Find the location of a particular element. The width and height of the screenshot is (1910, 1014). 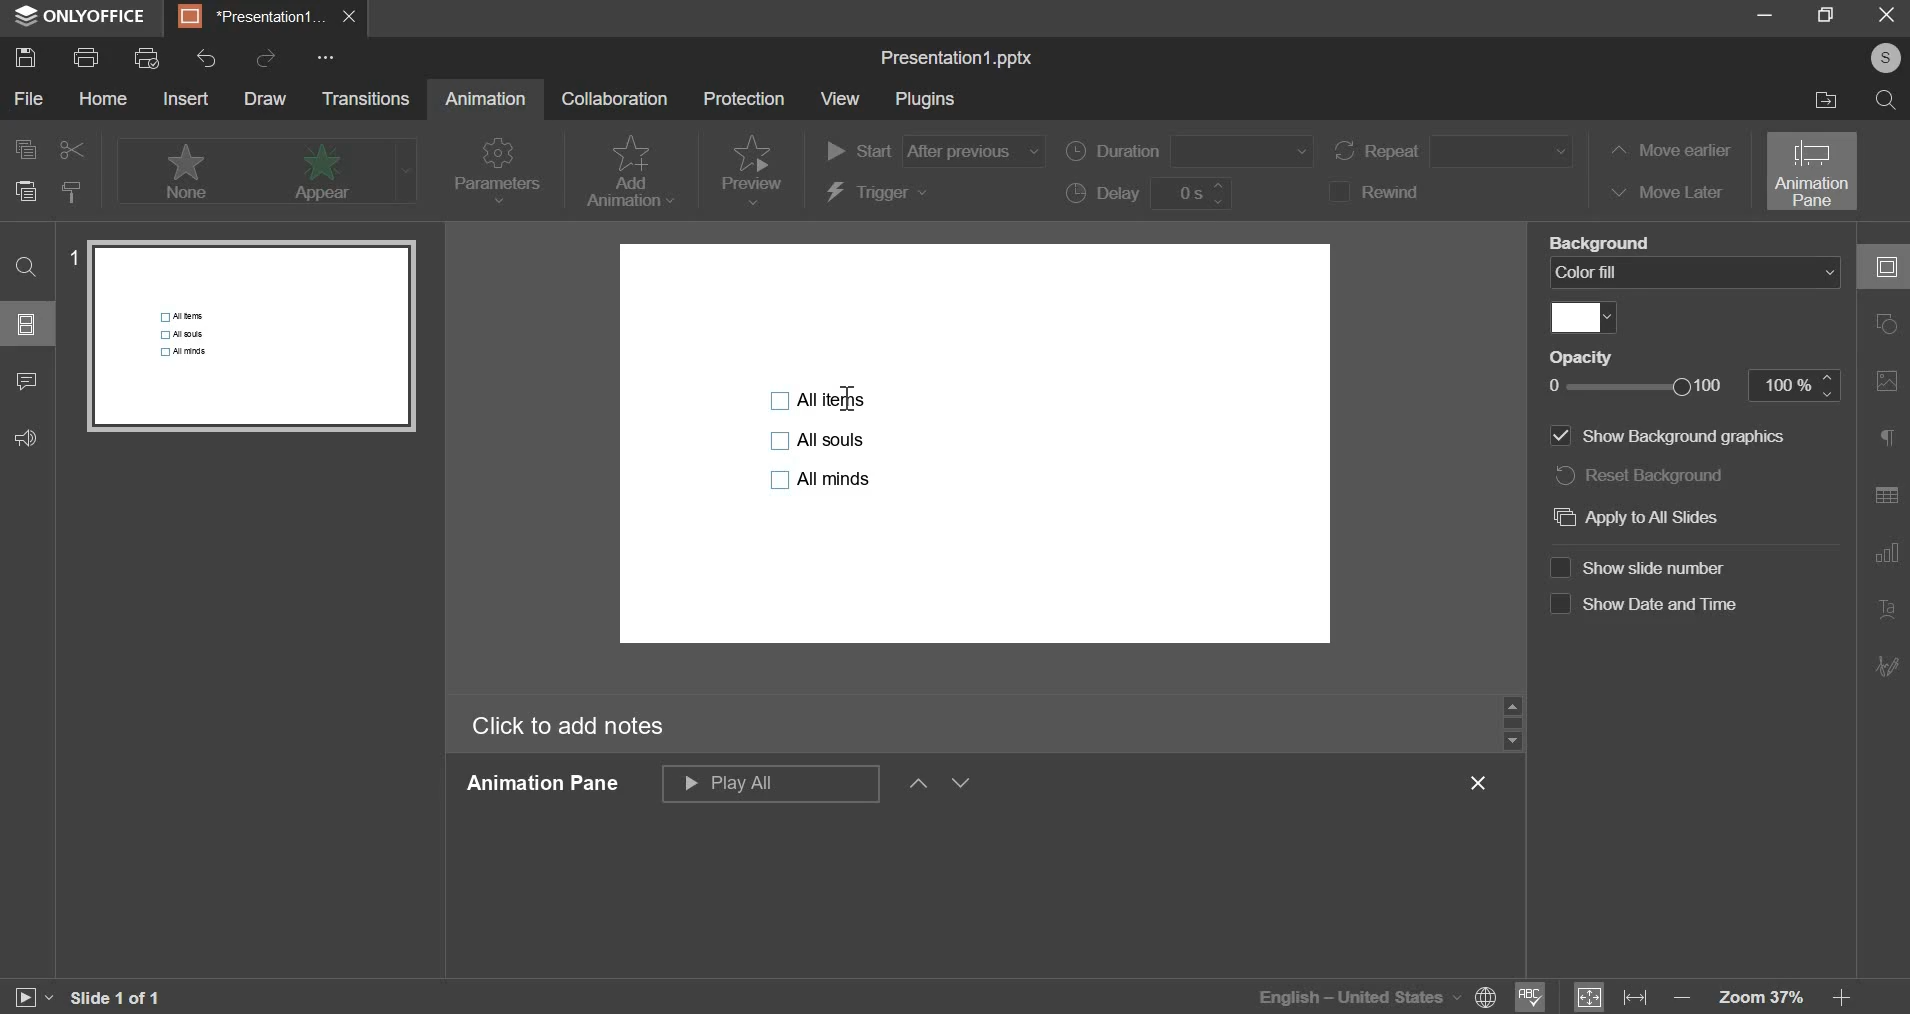

move earlier is located at coordinates (1667, 152).